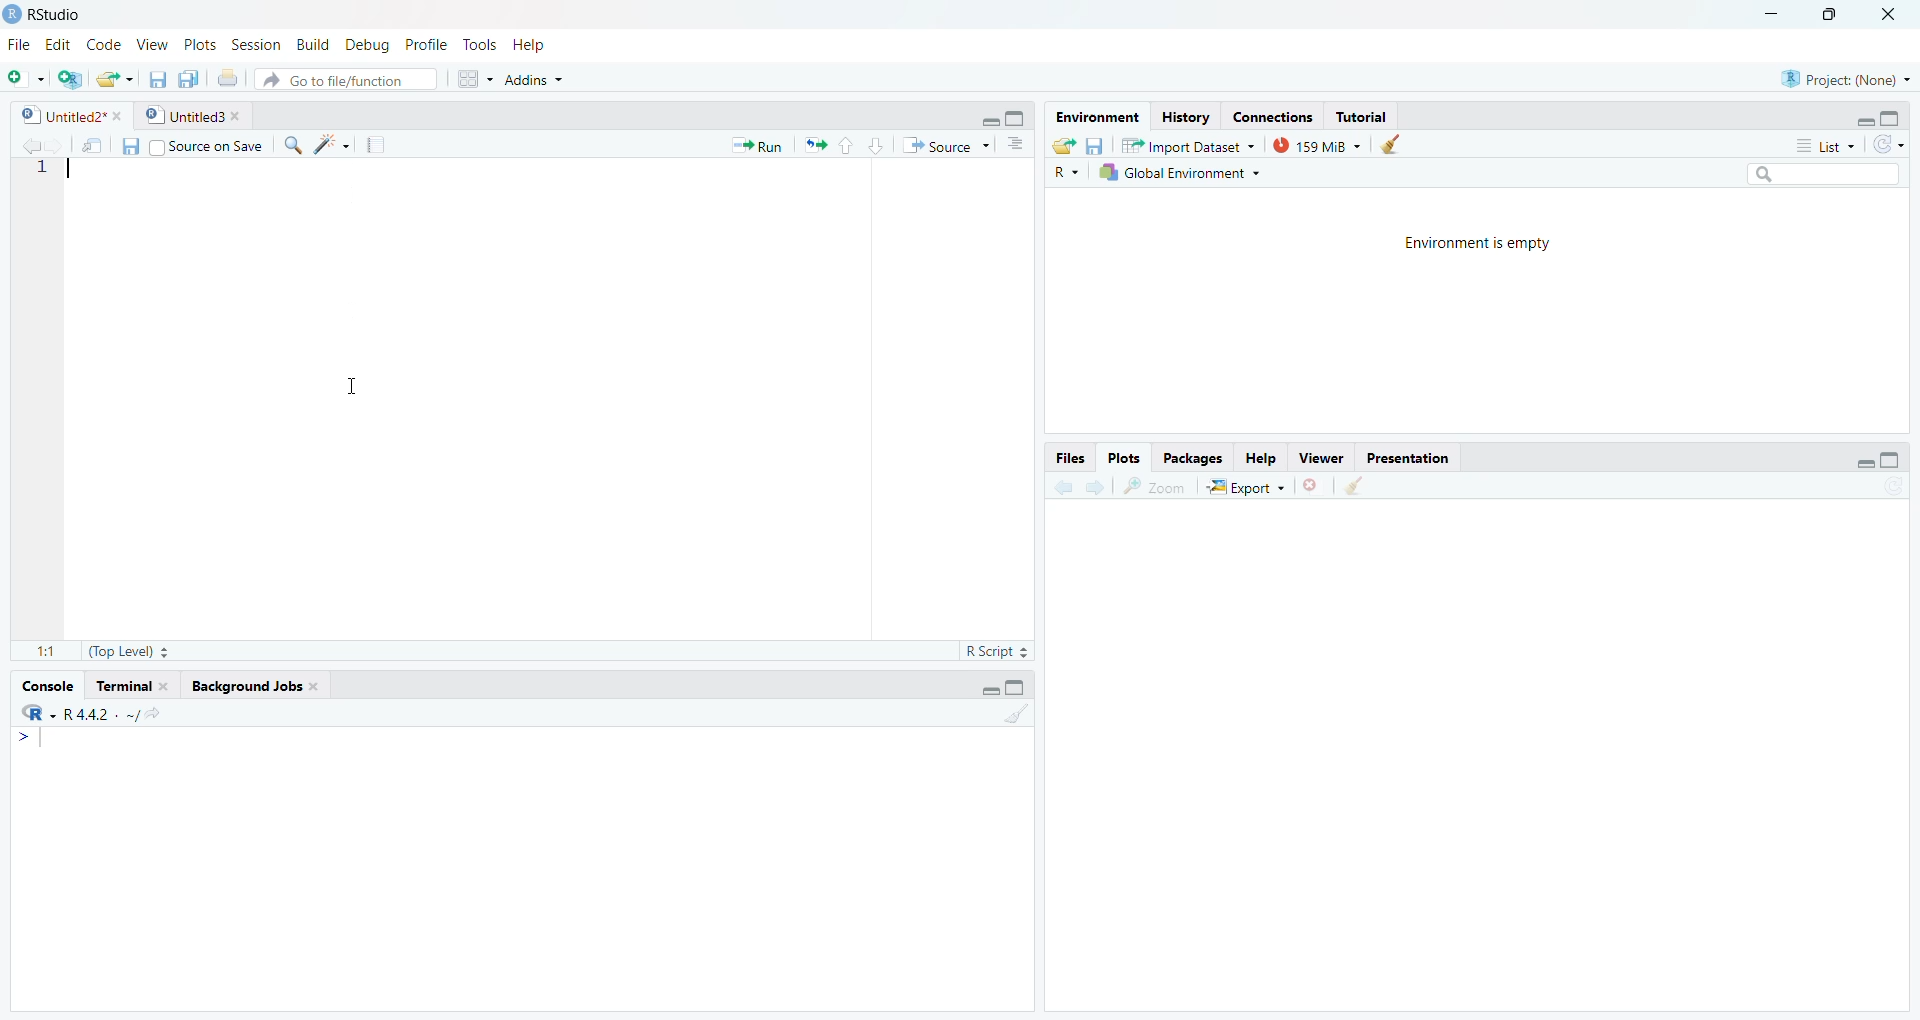  Describe the element at coordinates (1846, 79) in the screenshot. I see `Project: (None)` at that location.